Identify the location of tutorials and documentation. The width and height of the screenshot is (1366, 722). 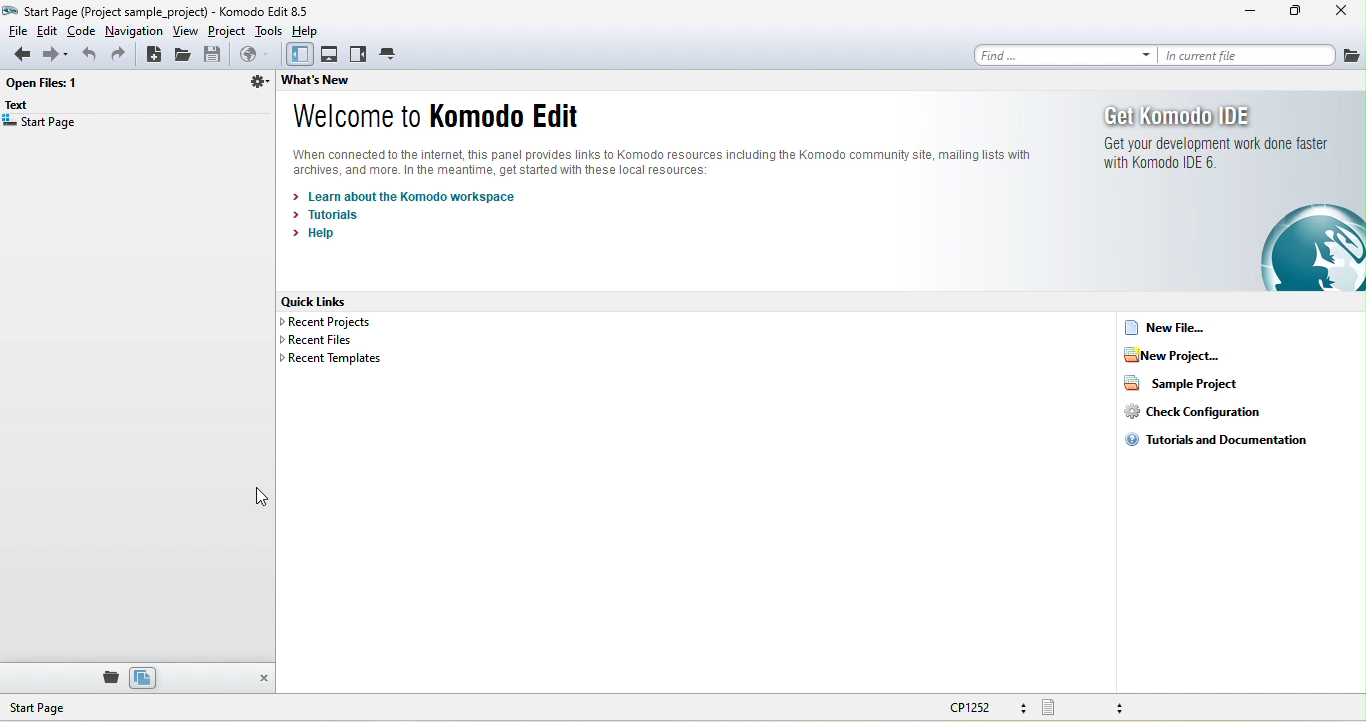
(1218, 441).